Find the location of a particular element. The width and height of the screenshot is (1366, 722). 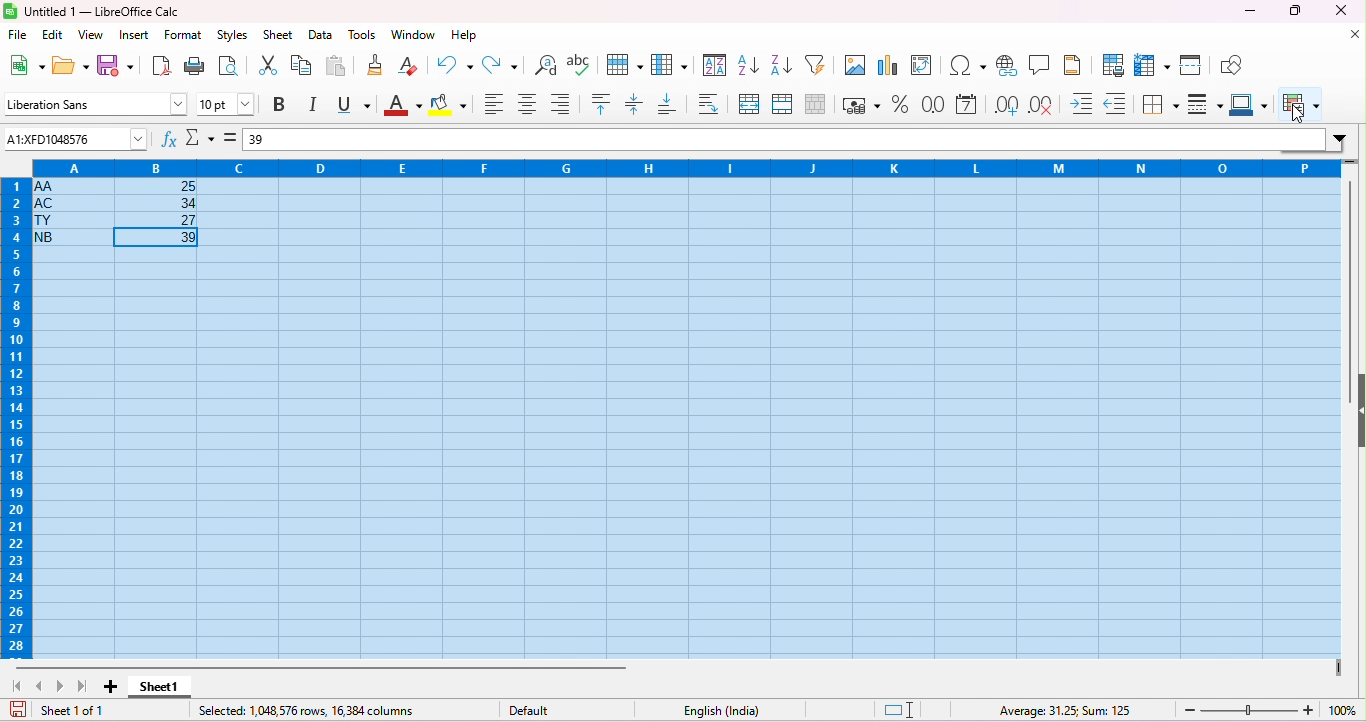

view is located at coordinates (90, 36).